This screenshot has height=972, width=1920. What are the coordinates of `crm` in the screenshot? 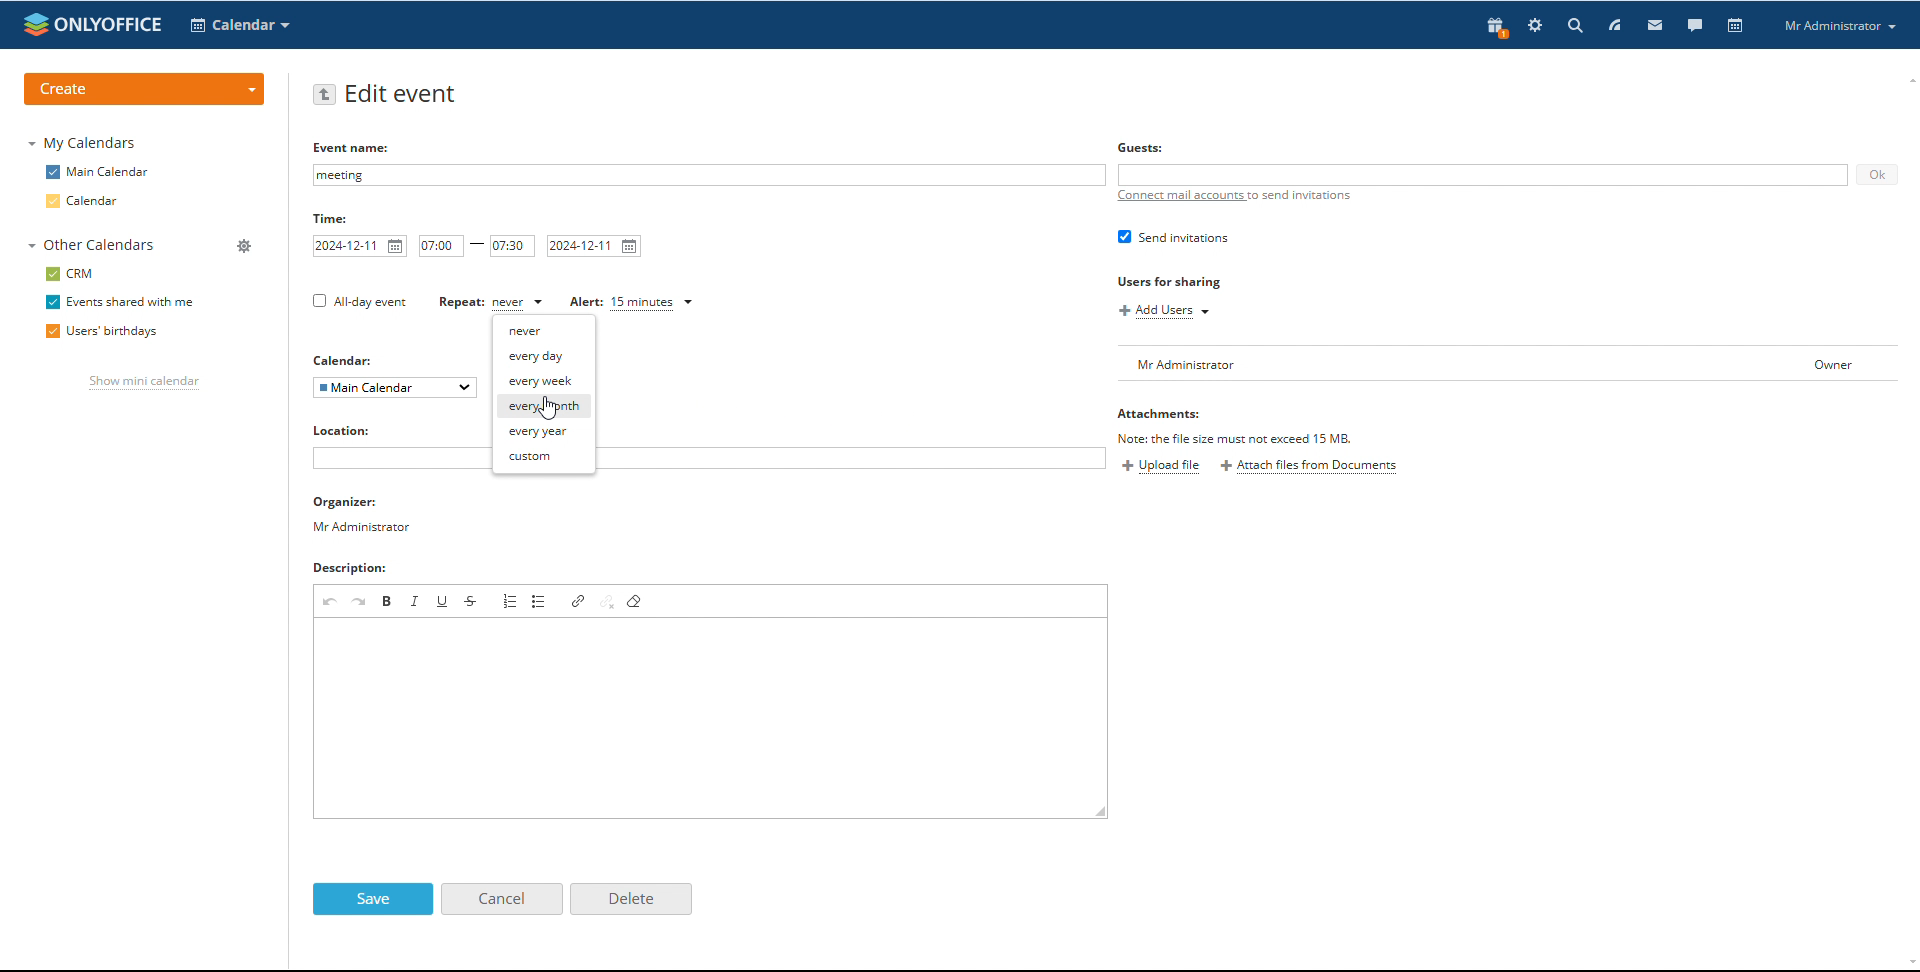 It's located at (70, 274).